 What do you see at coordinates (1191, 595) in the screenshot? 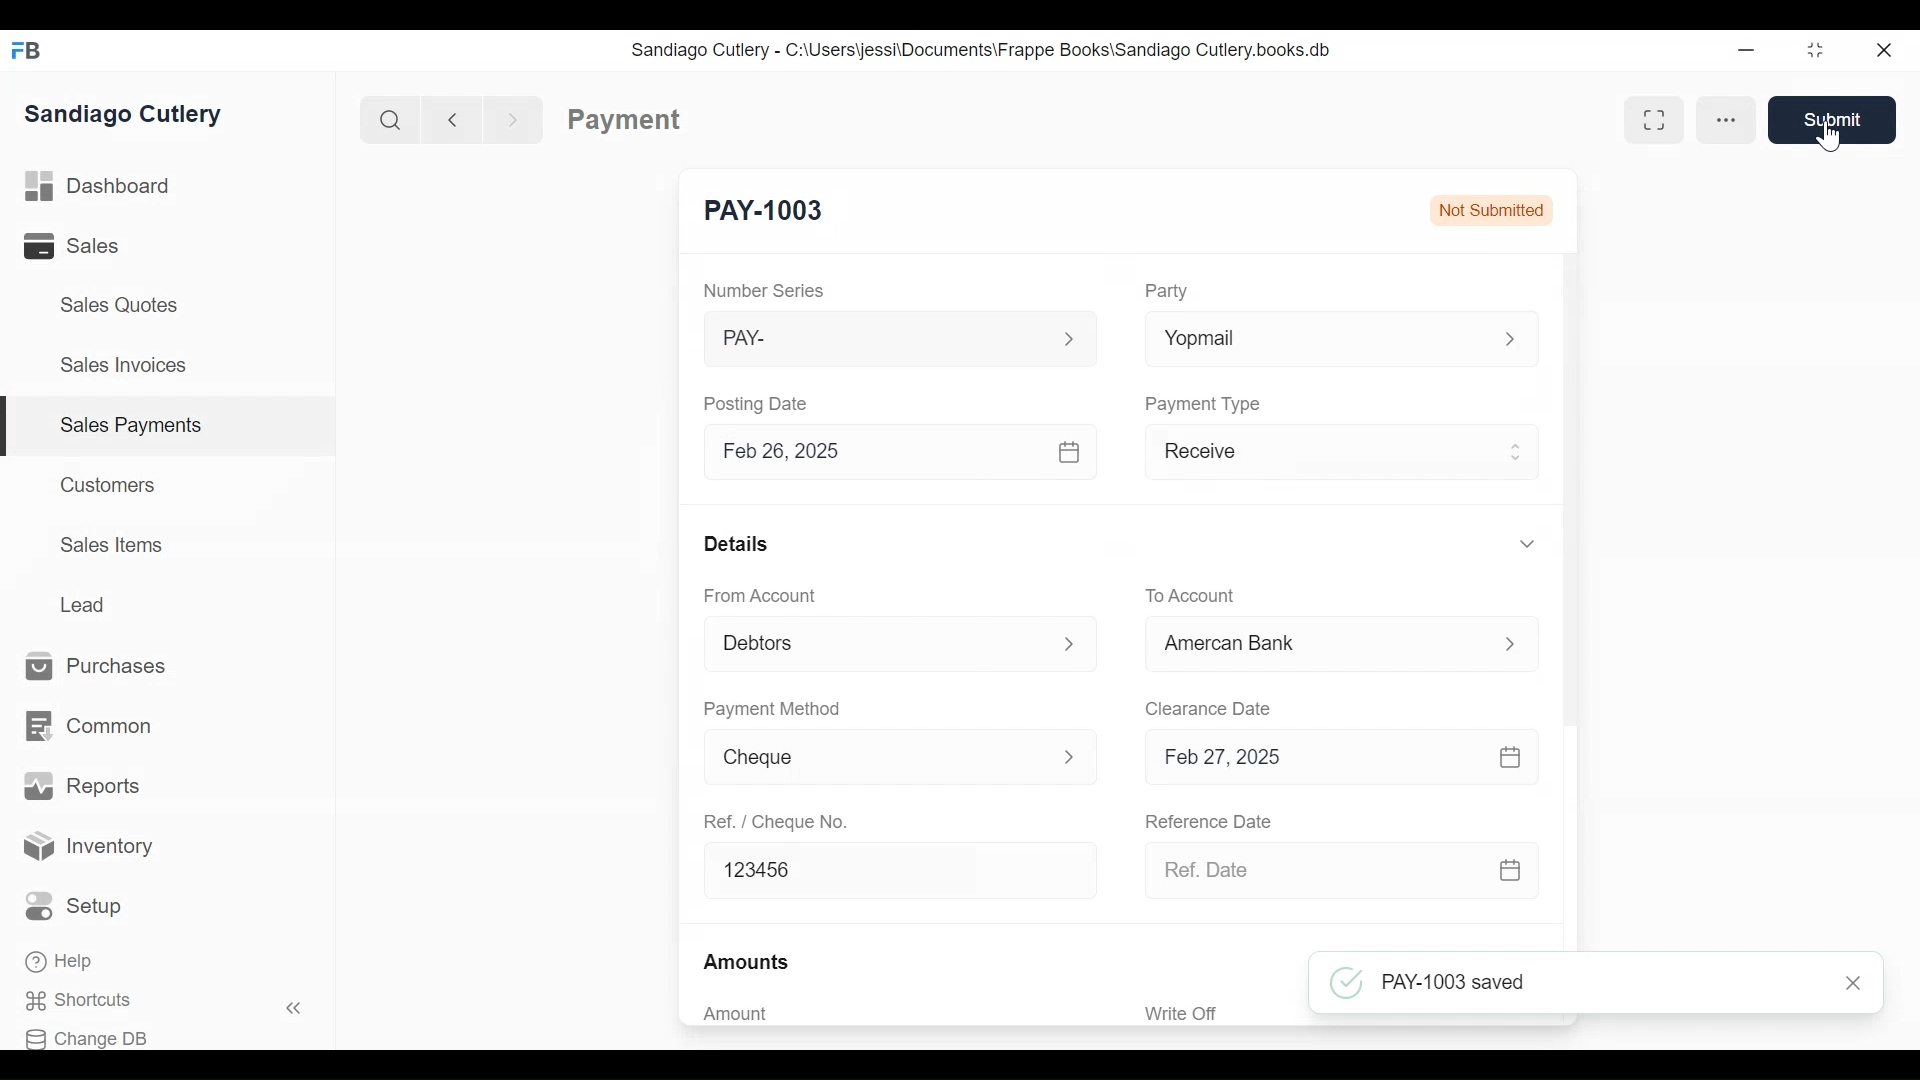
I see `To Account` at bounding box center [1191, 595].